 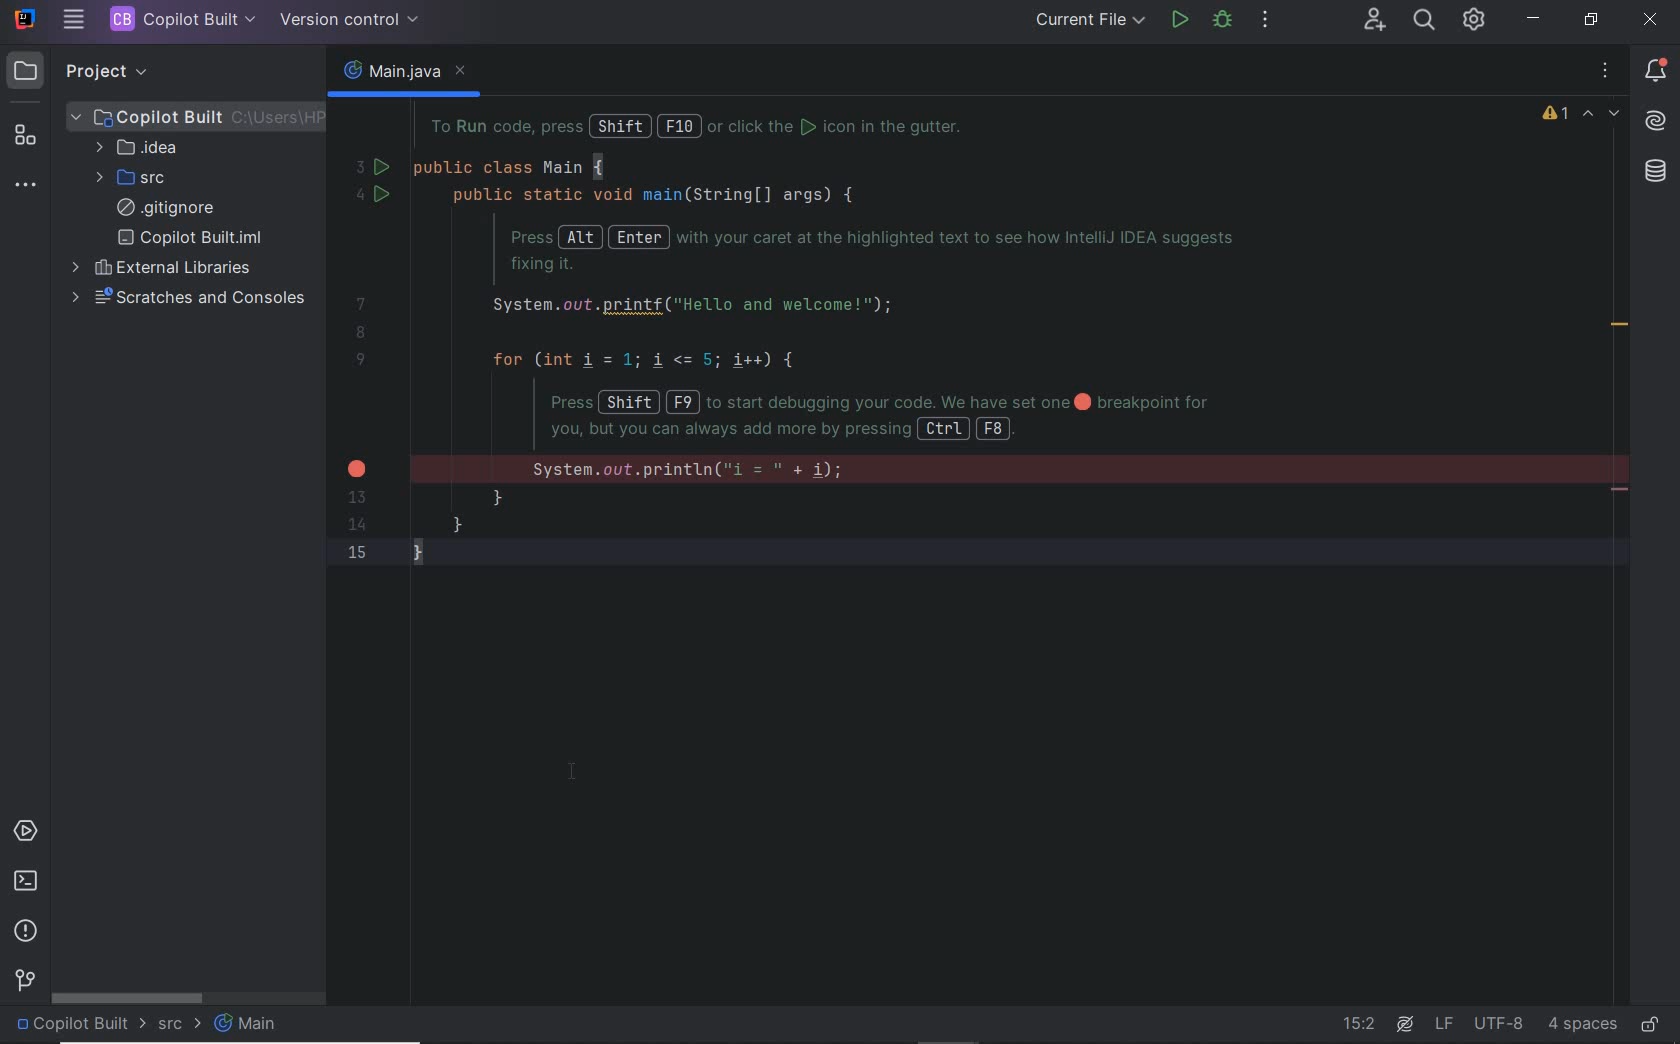 What do you see at coordinates (1089, 22) in the screenshot?
I see `RUN/DEBUG CONFIGURATION` at bounding box center [1089, 22].